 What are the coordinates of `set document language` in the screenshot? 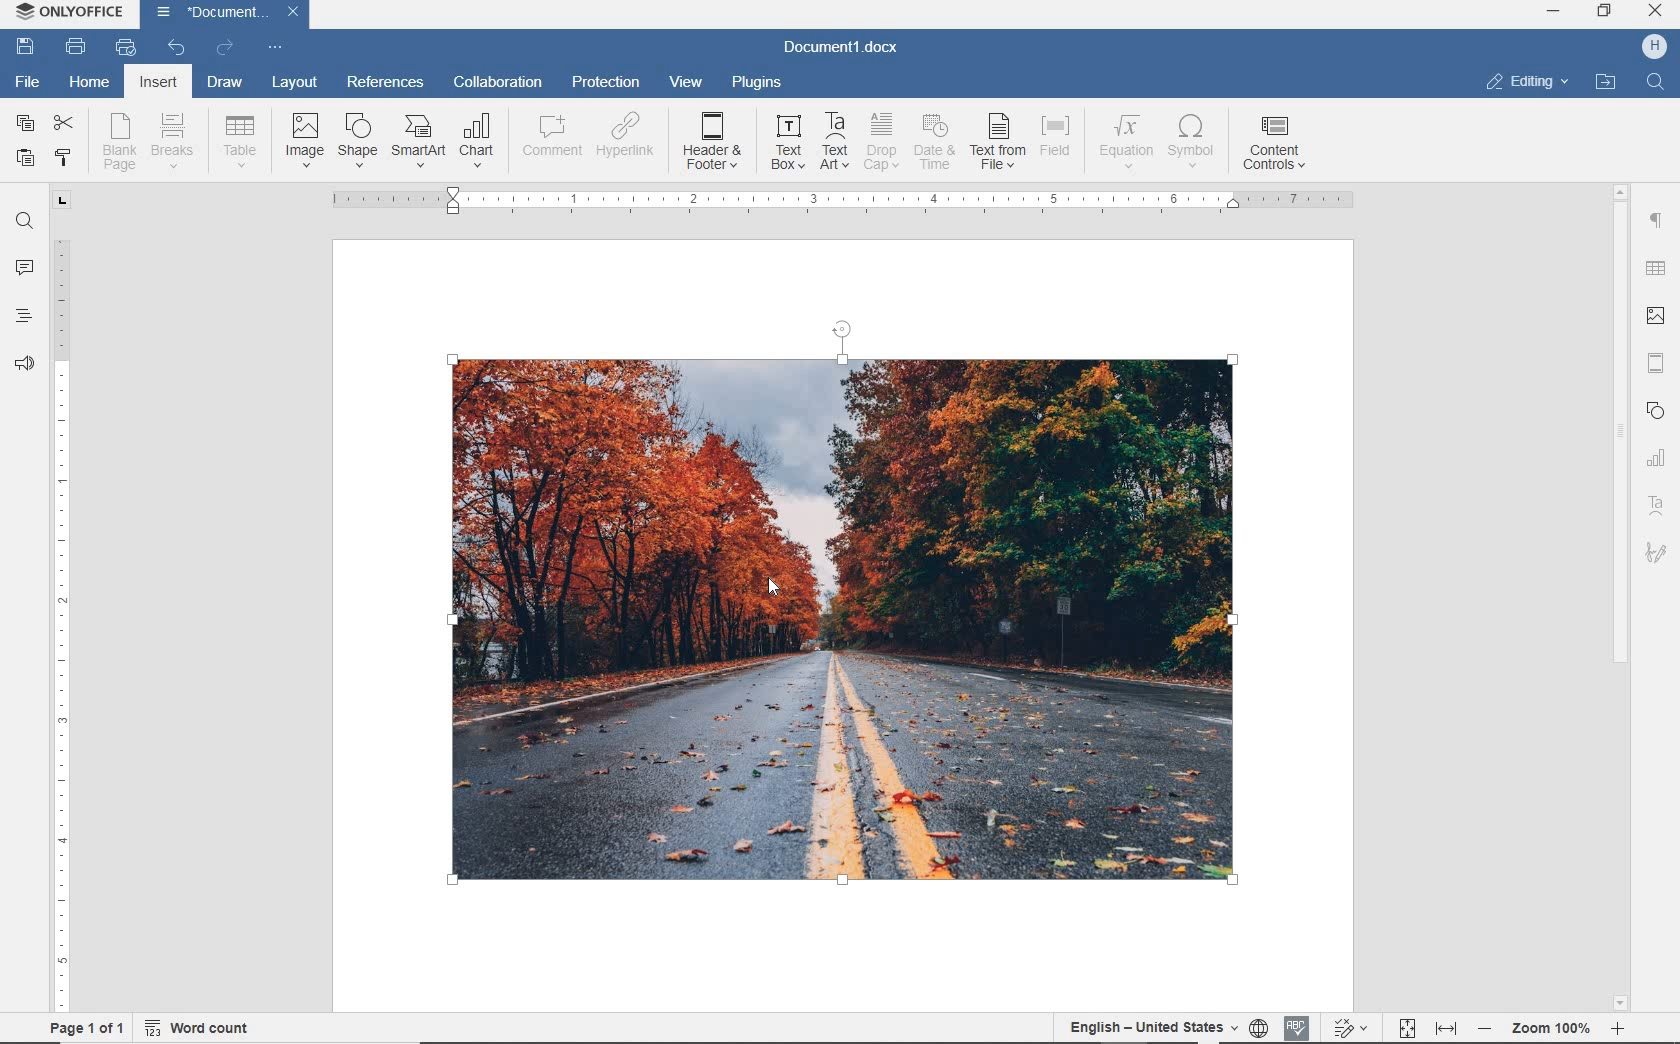 It's located at (1257, 1028).